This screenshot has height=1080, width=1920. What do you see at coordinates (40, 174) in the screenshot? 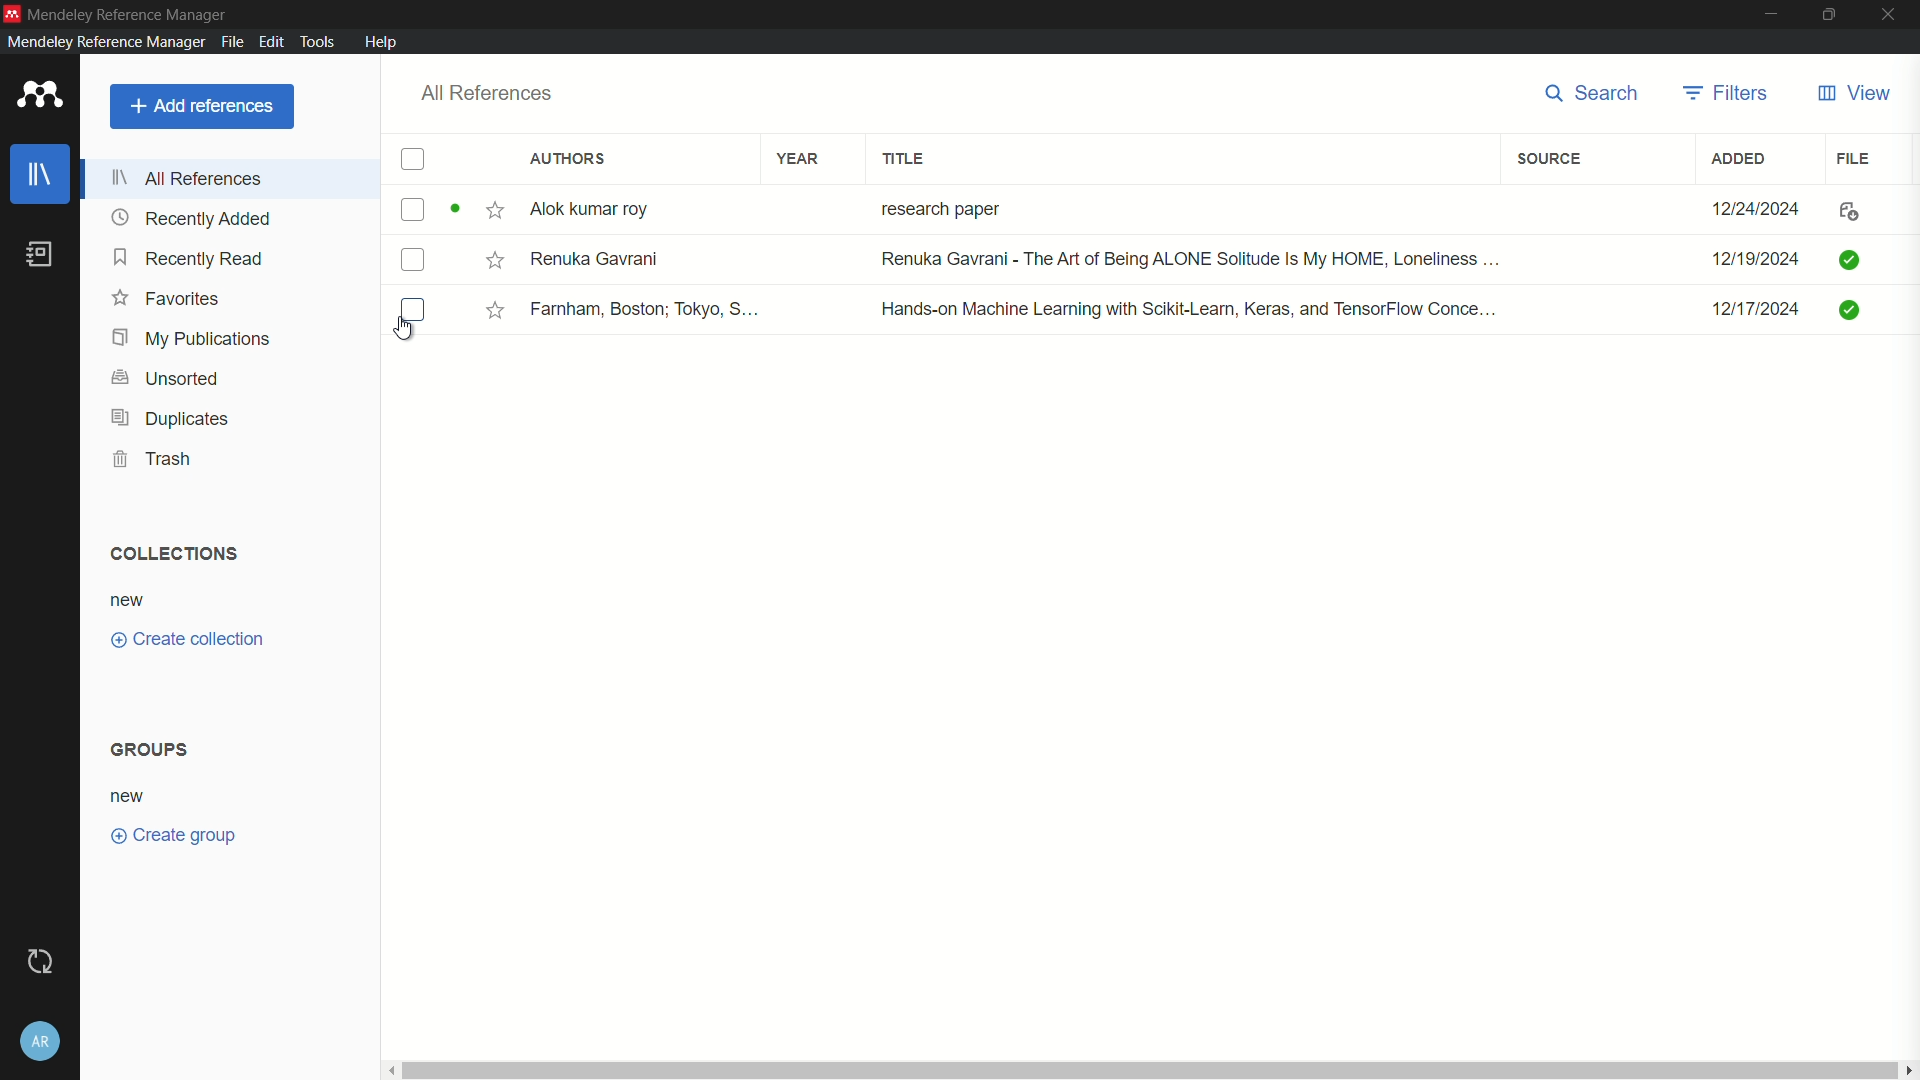
I see `library` at bounding box center [40, 174].